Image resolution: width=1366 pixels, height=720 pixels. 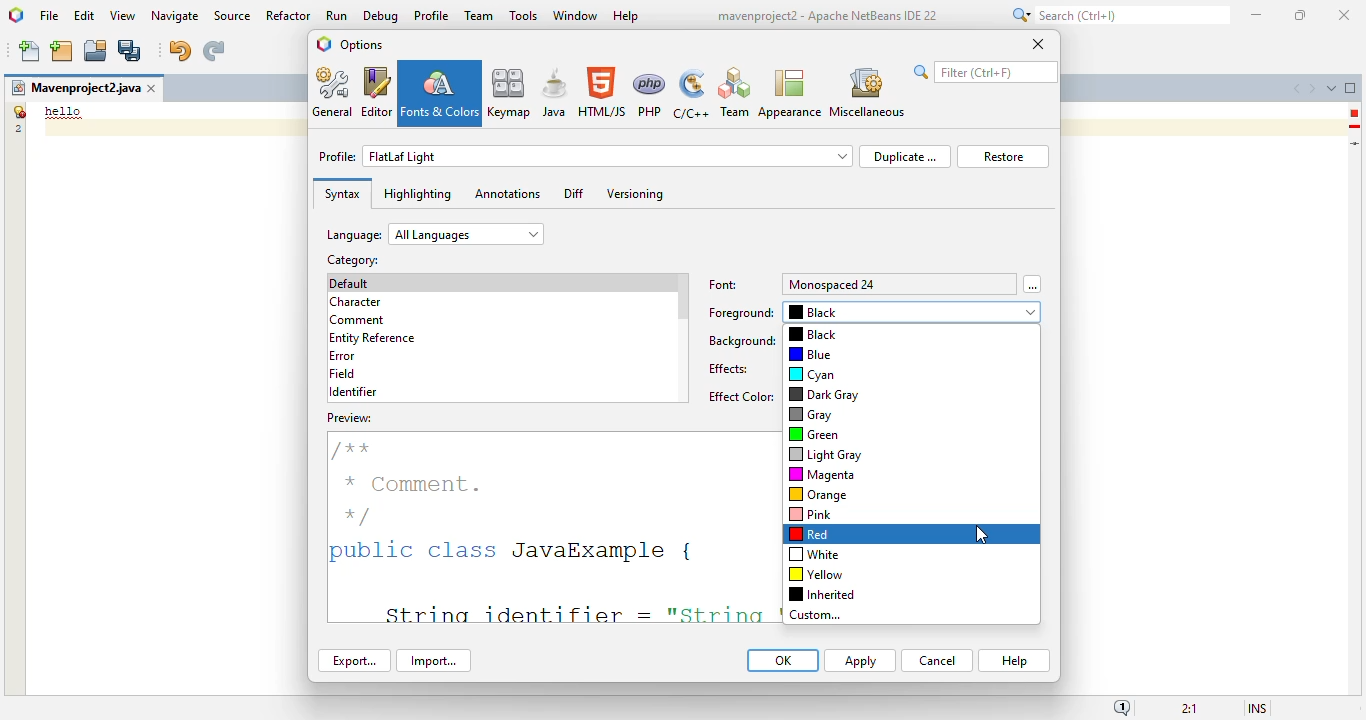 I want to click on highlighting, so click(x=417, y=194).